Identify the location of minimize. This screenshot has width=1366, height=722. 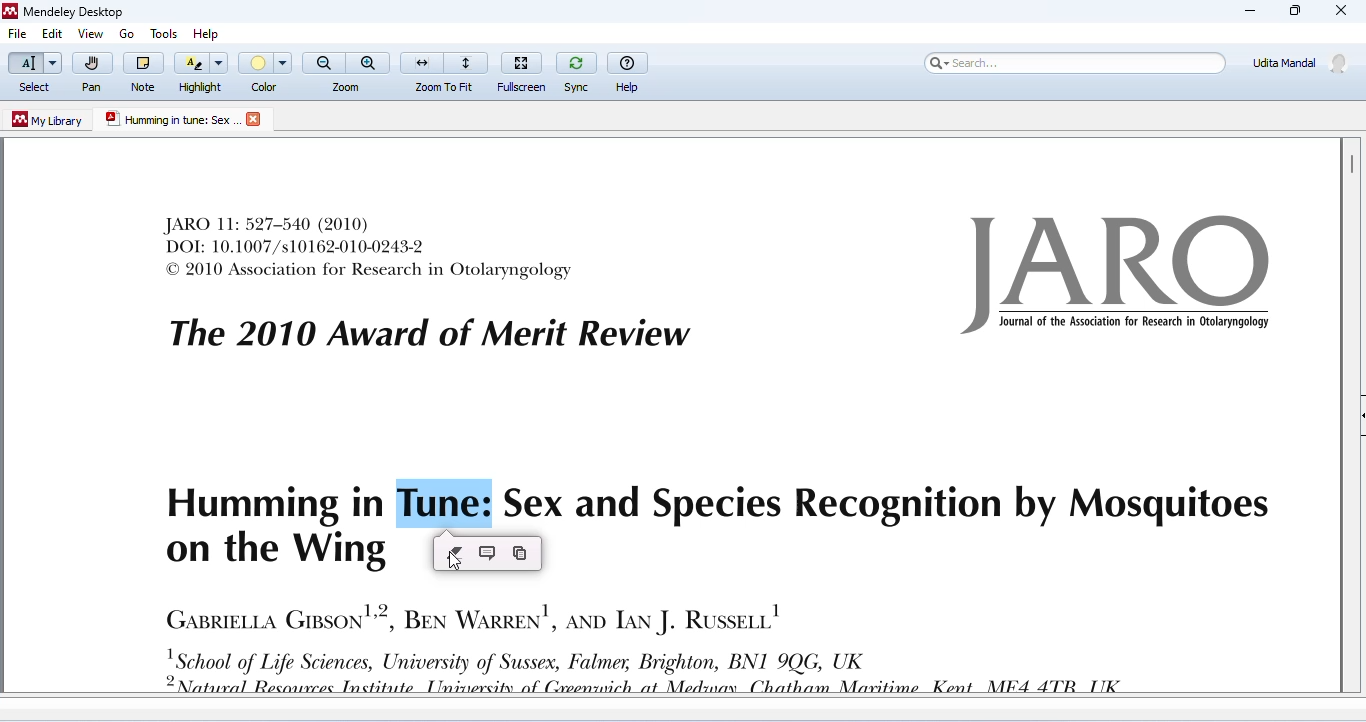
(1250, 11).